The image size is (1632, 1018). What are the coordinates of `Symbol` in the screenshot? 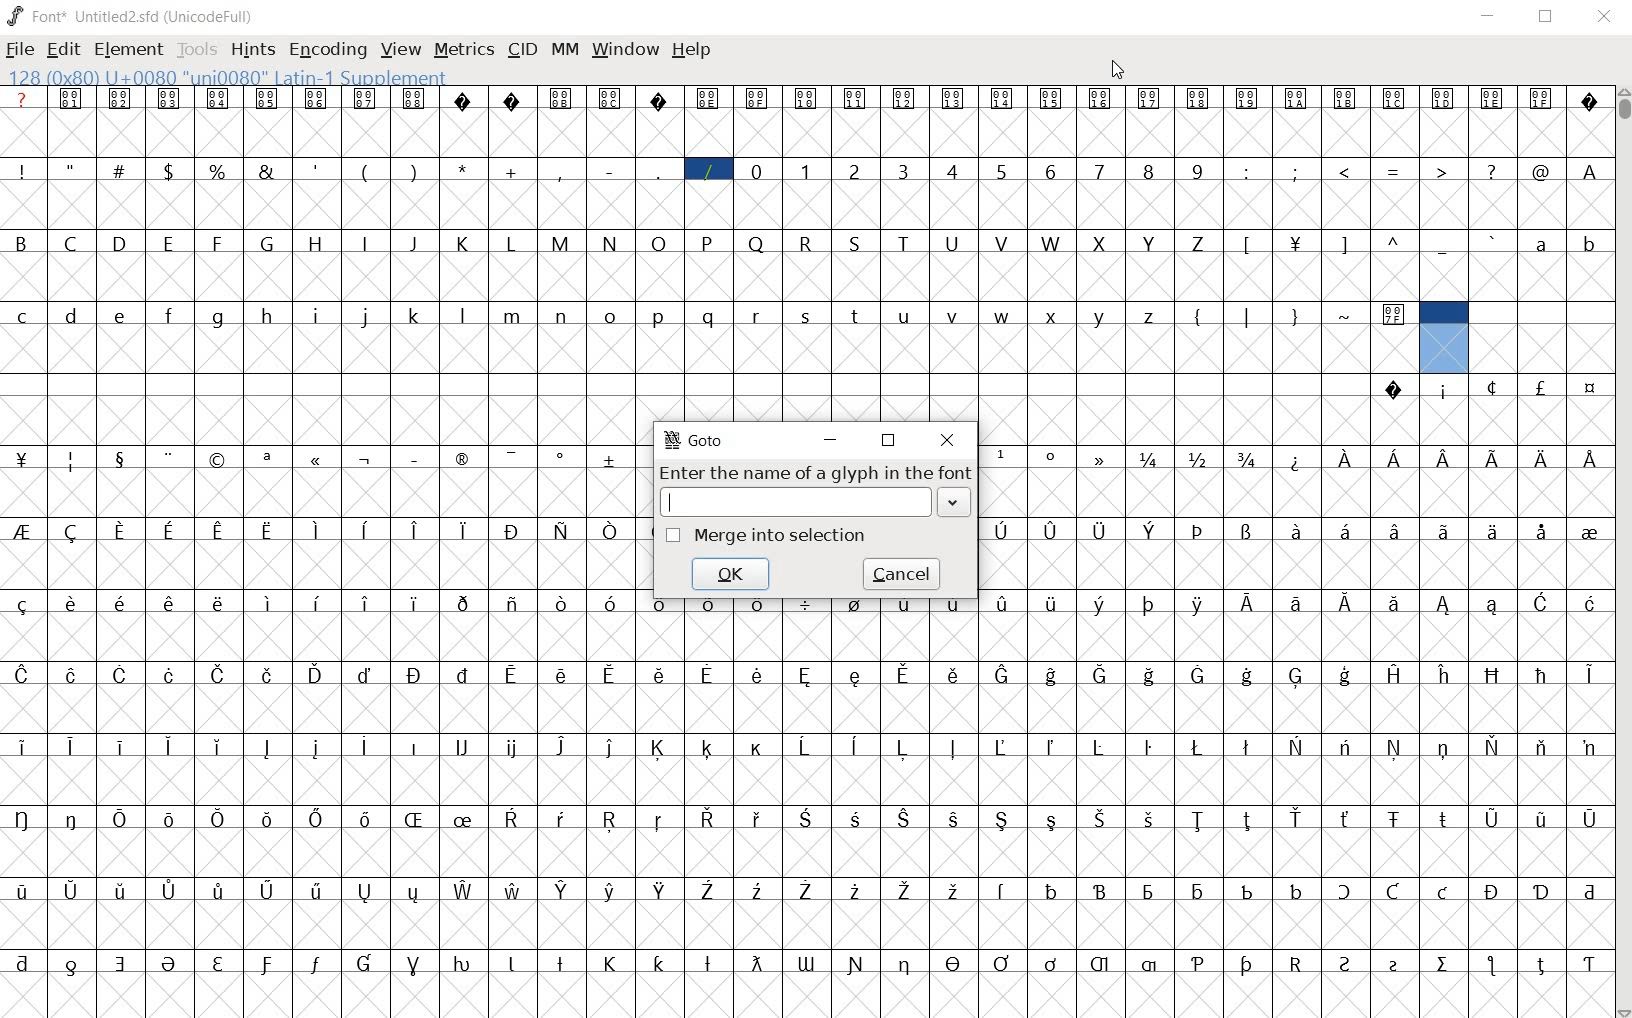 It's located at (658, 98).